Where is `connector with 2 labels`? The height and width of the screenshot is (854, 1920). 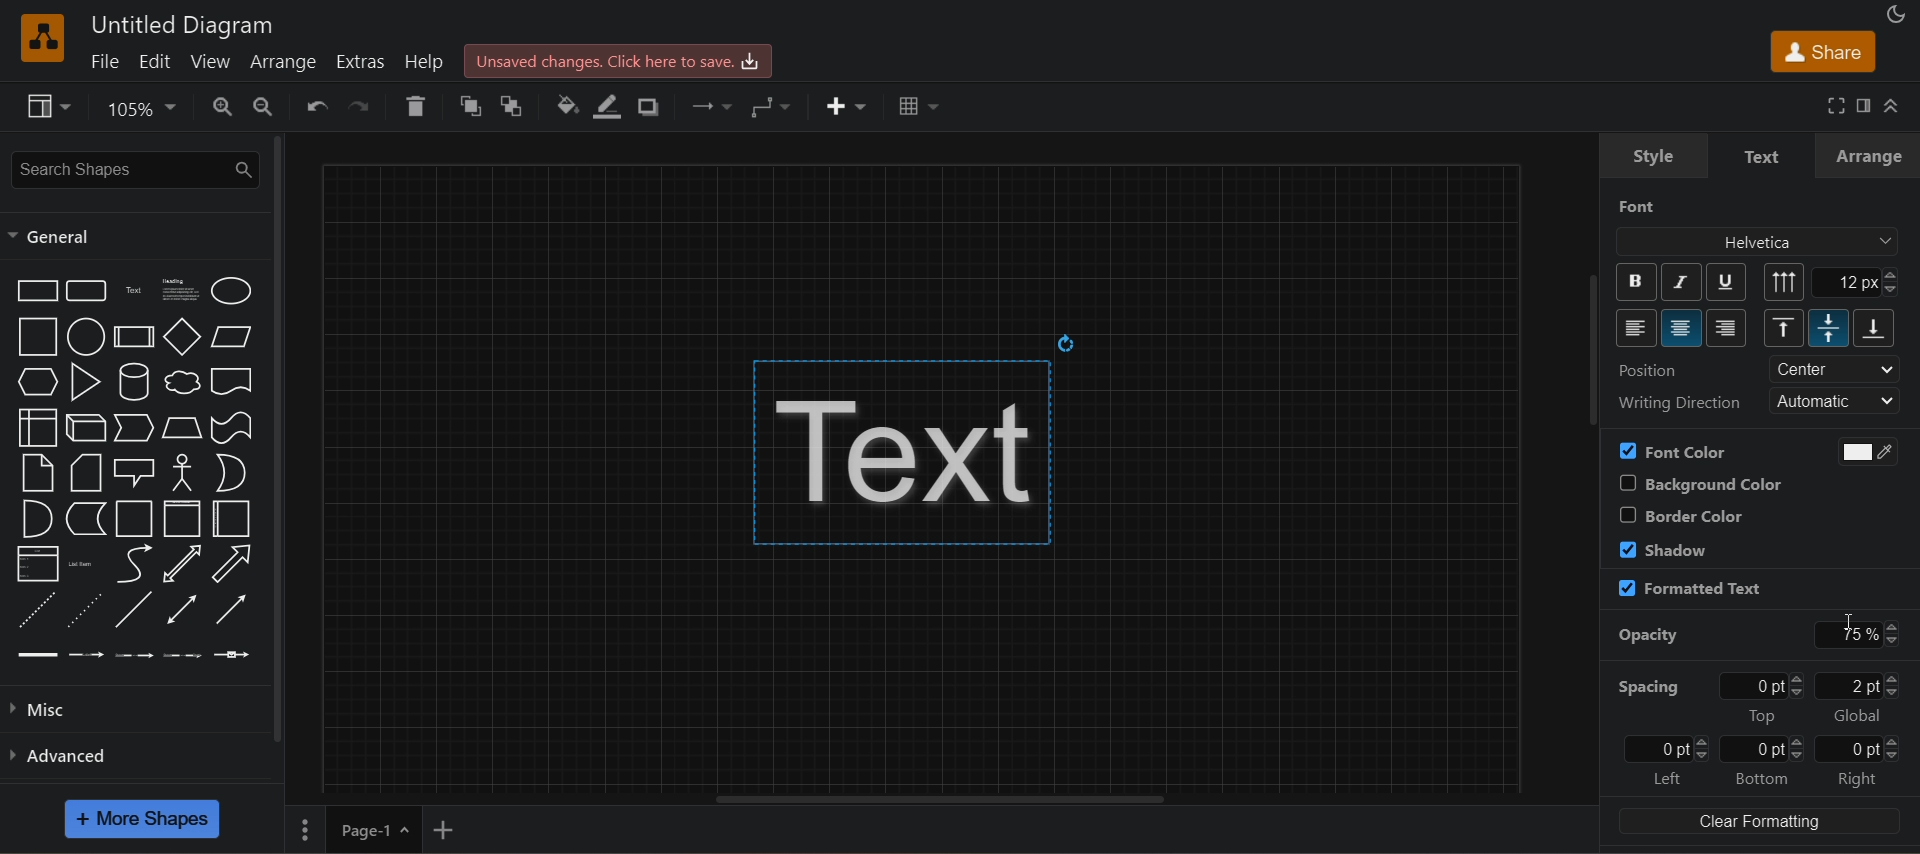 connector with 2 labels is located at coordinates (135, 655).